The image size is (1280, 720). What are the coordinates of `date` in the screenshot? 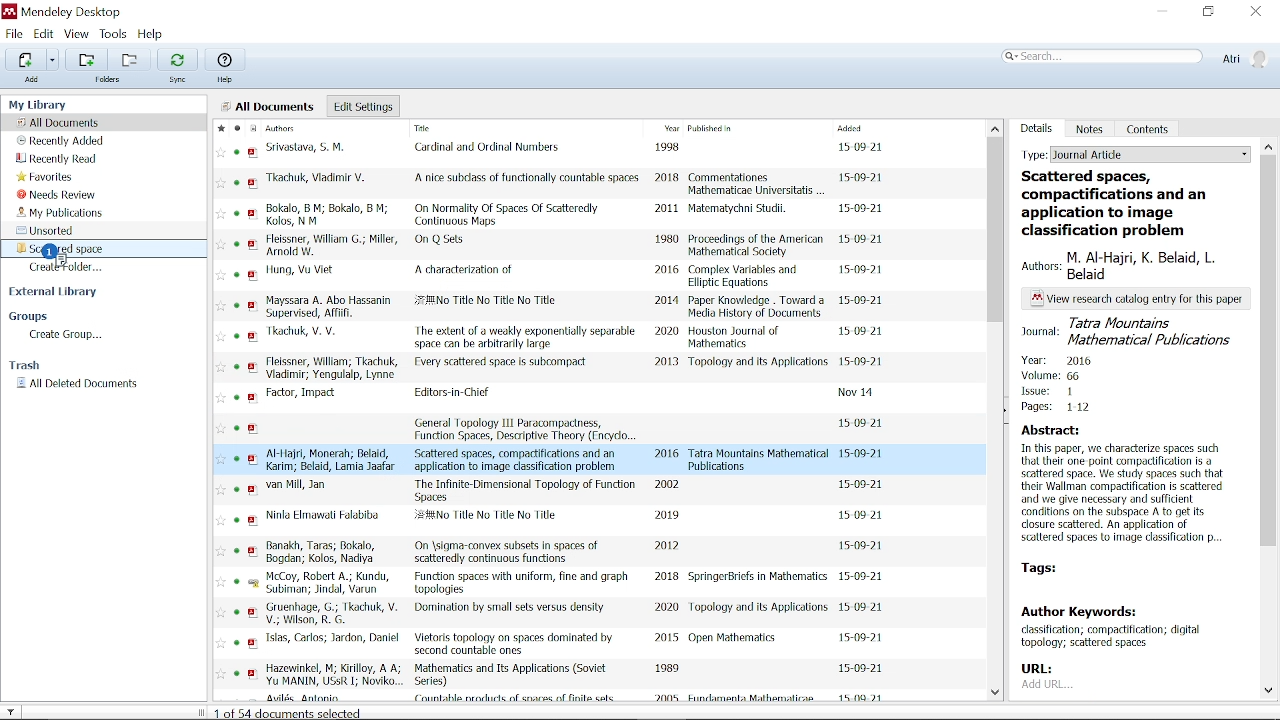 It's located at (862, 454).